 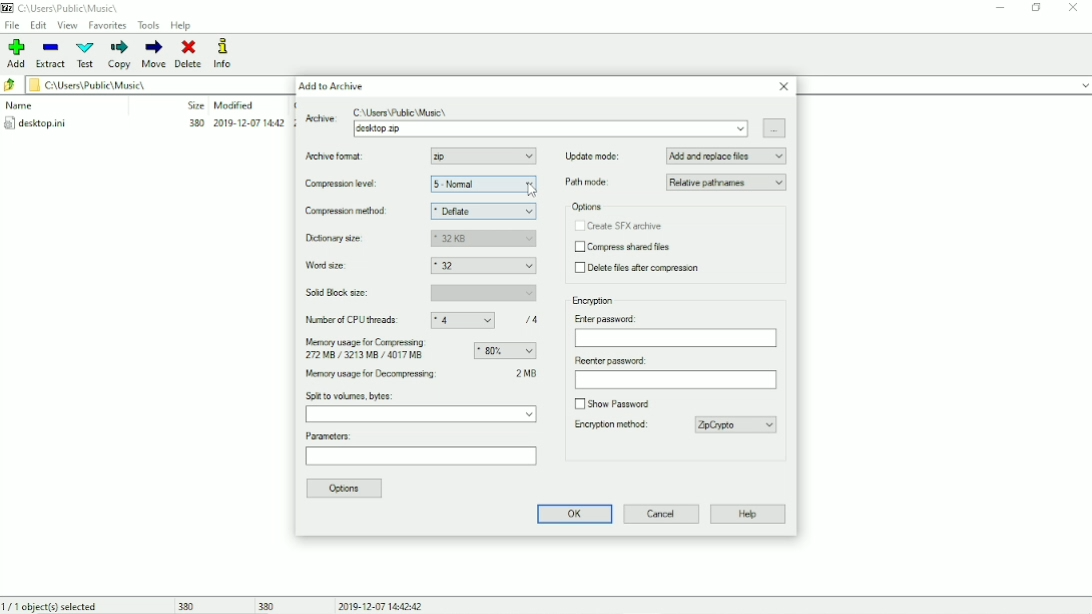 I want to click on Cursor, so click(x=533, y=190).